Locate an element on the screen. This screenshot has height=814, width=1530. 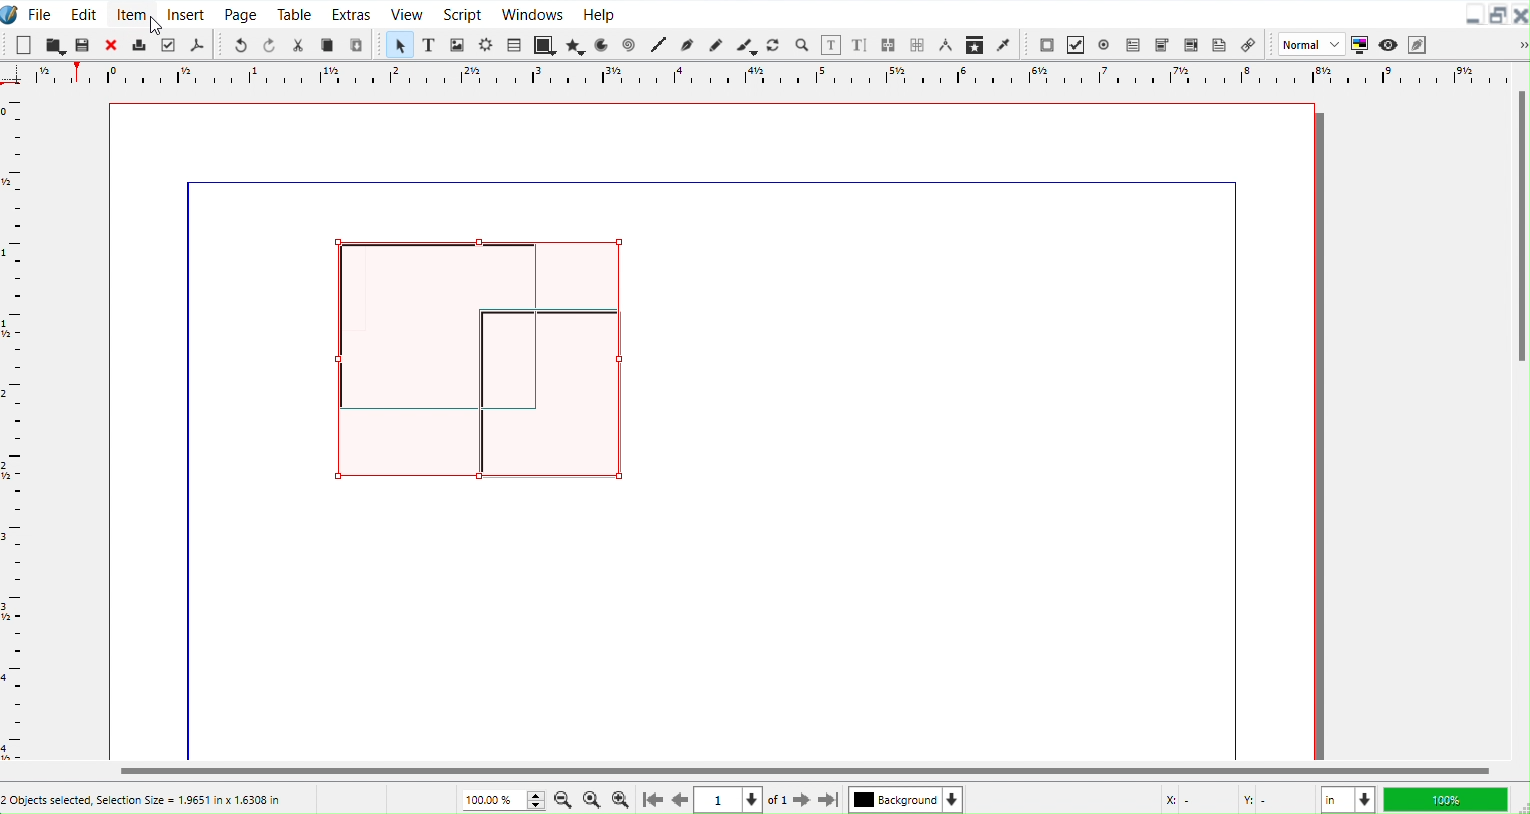
Vertical Scale is located at coordinates (752, 77).